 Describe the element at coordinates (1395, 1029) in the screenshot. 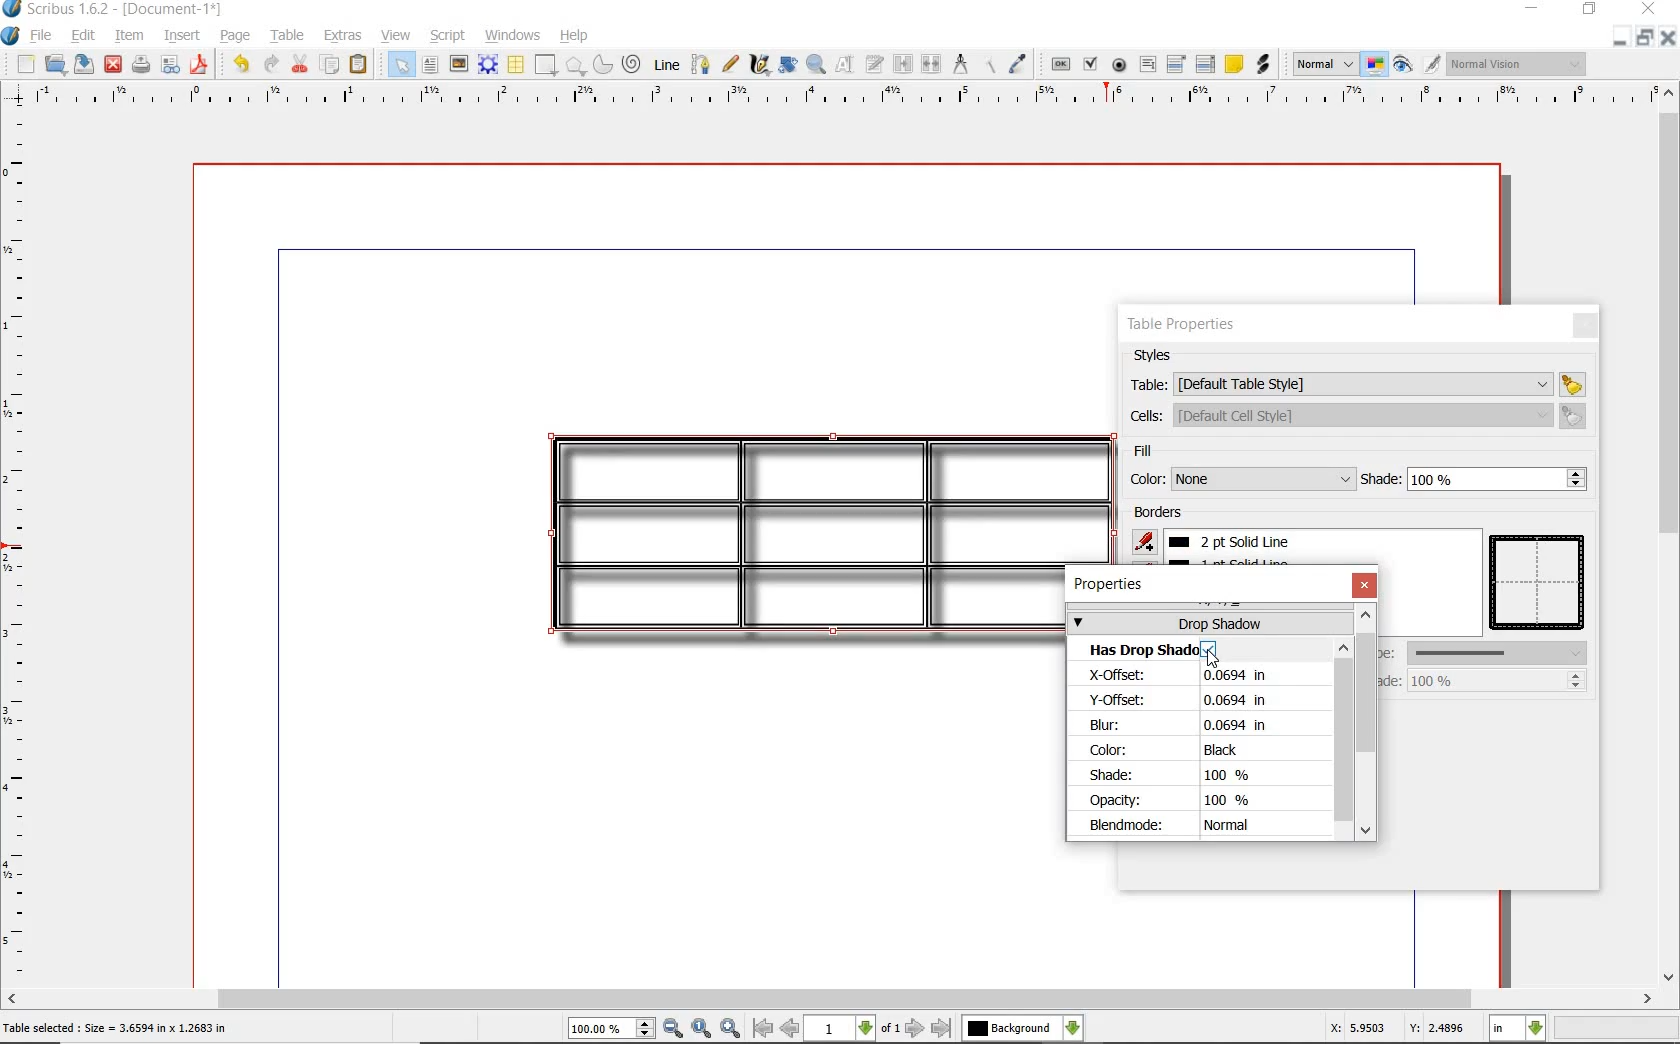

I see `X: 5.9503 Y: 2.4896` at that location.